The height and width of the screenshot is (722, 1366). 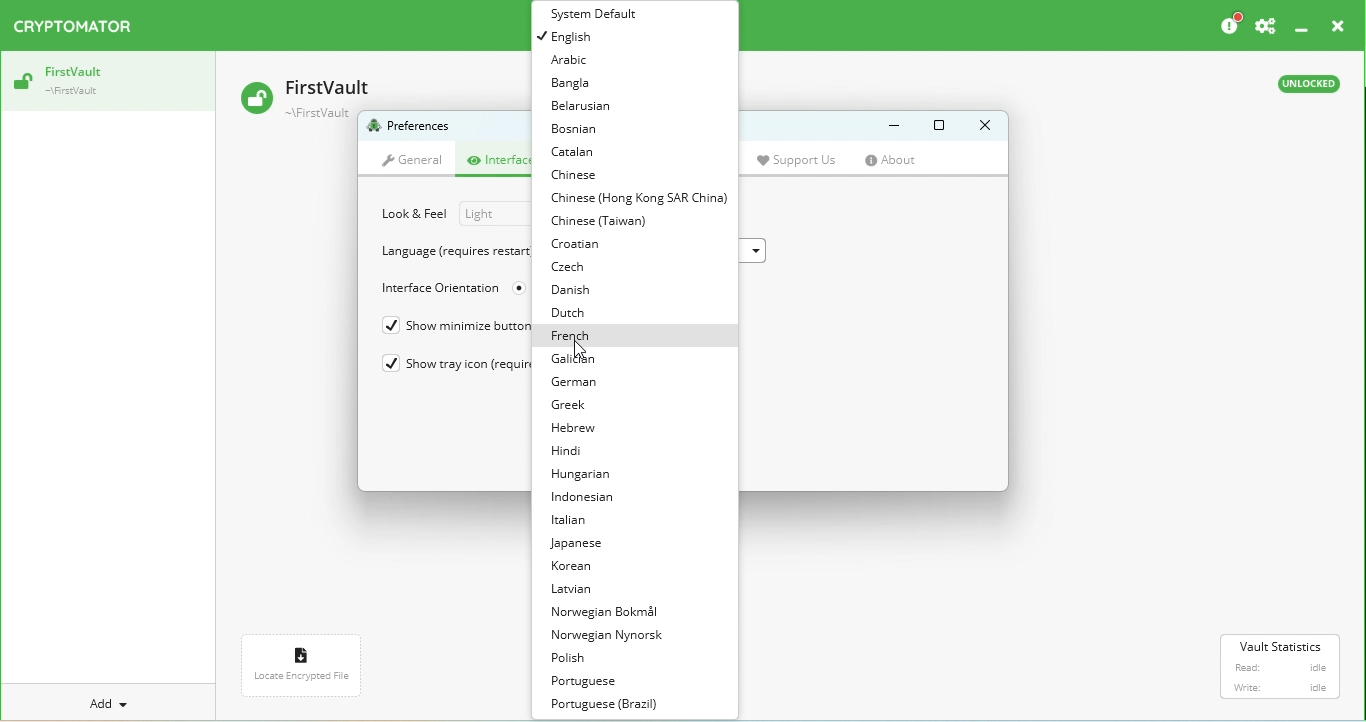 What do you see at coordinates (583, 245) in the screenshot?
I see `Croatian` at bounding box center [583, 245].